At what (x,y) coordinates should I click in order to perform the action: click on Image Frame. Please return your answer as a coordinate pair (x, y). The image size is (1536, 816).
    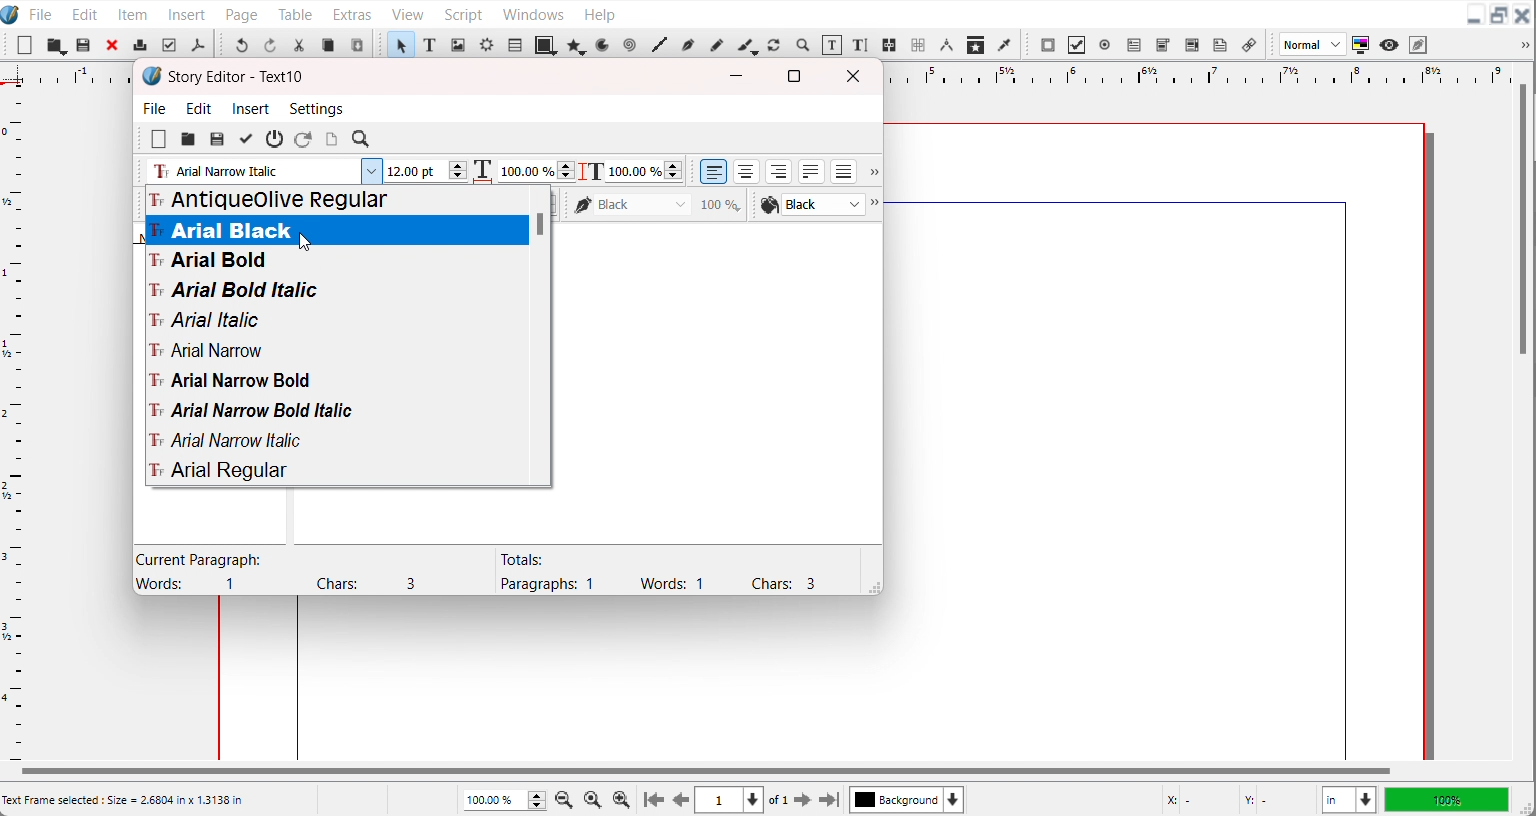
    Looking at the image, I should click on (458, 44).